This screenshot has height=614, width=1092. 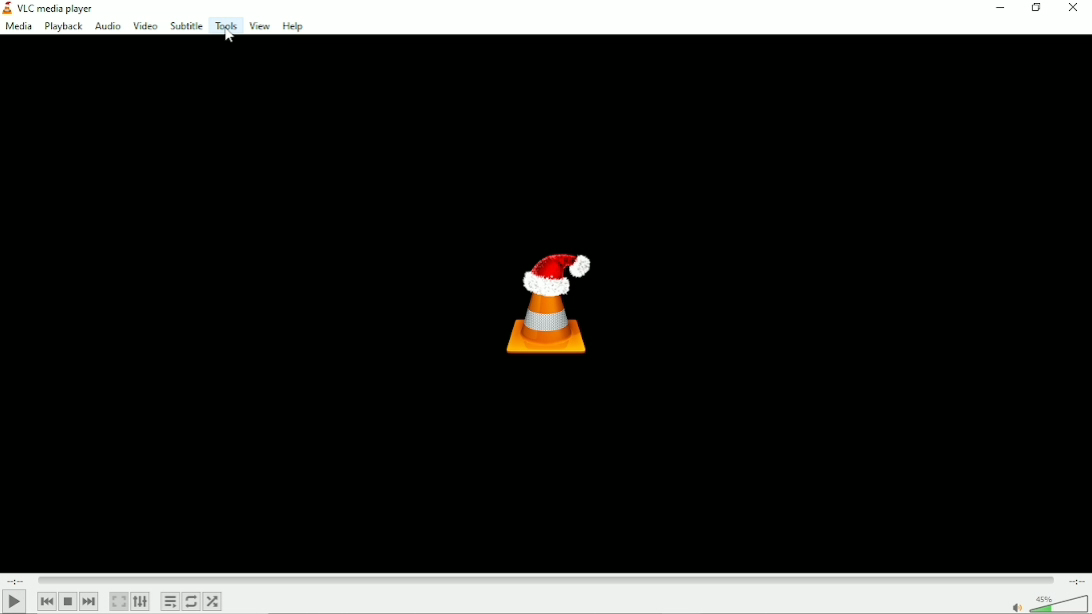 What do you see at coordinates (14, 602) in the screenshot?
I see `play` at bounding box center [14, 602].